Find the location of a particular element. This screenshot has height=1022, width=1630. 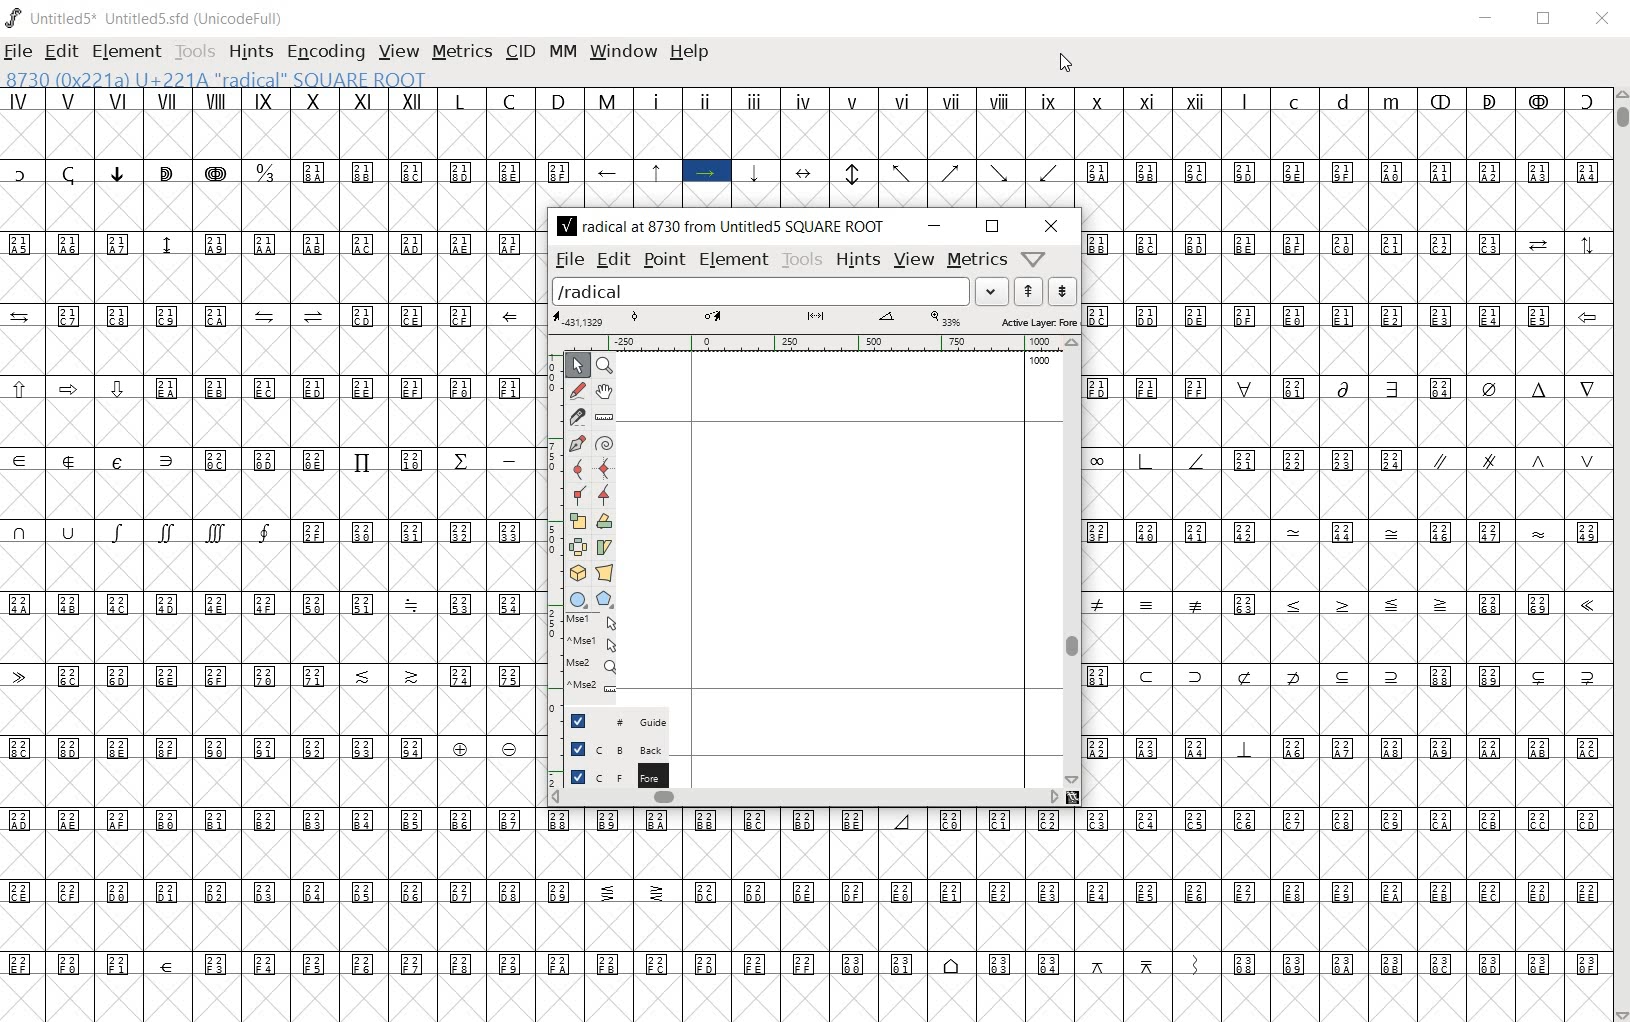

add a curve point always either horizontal or vertical is located at coordinates (578, 468).